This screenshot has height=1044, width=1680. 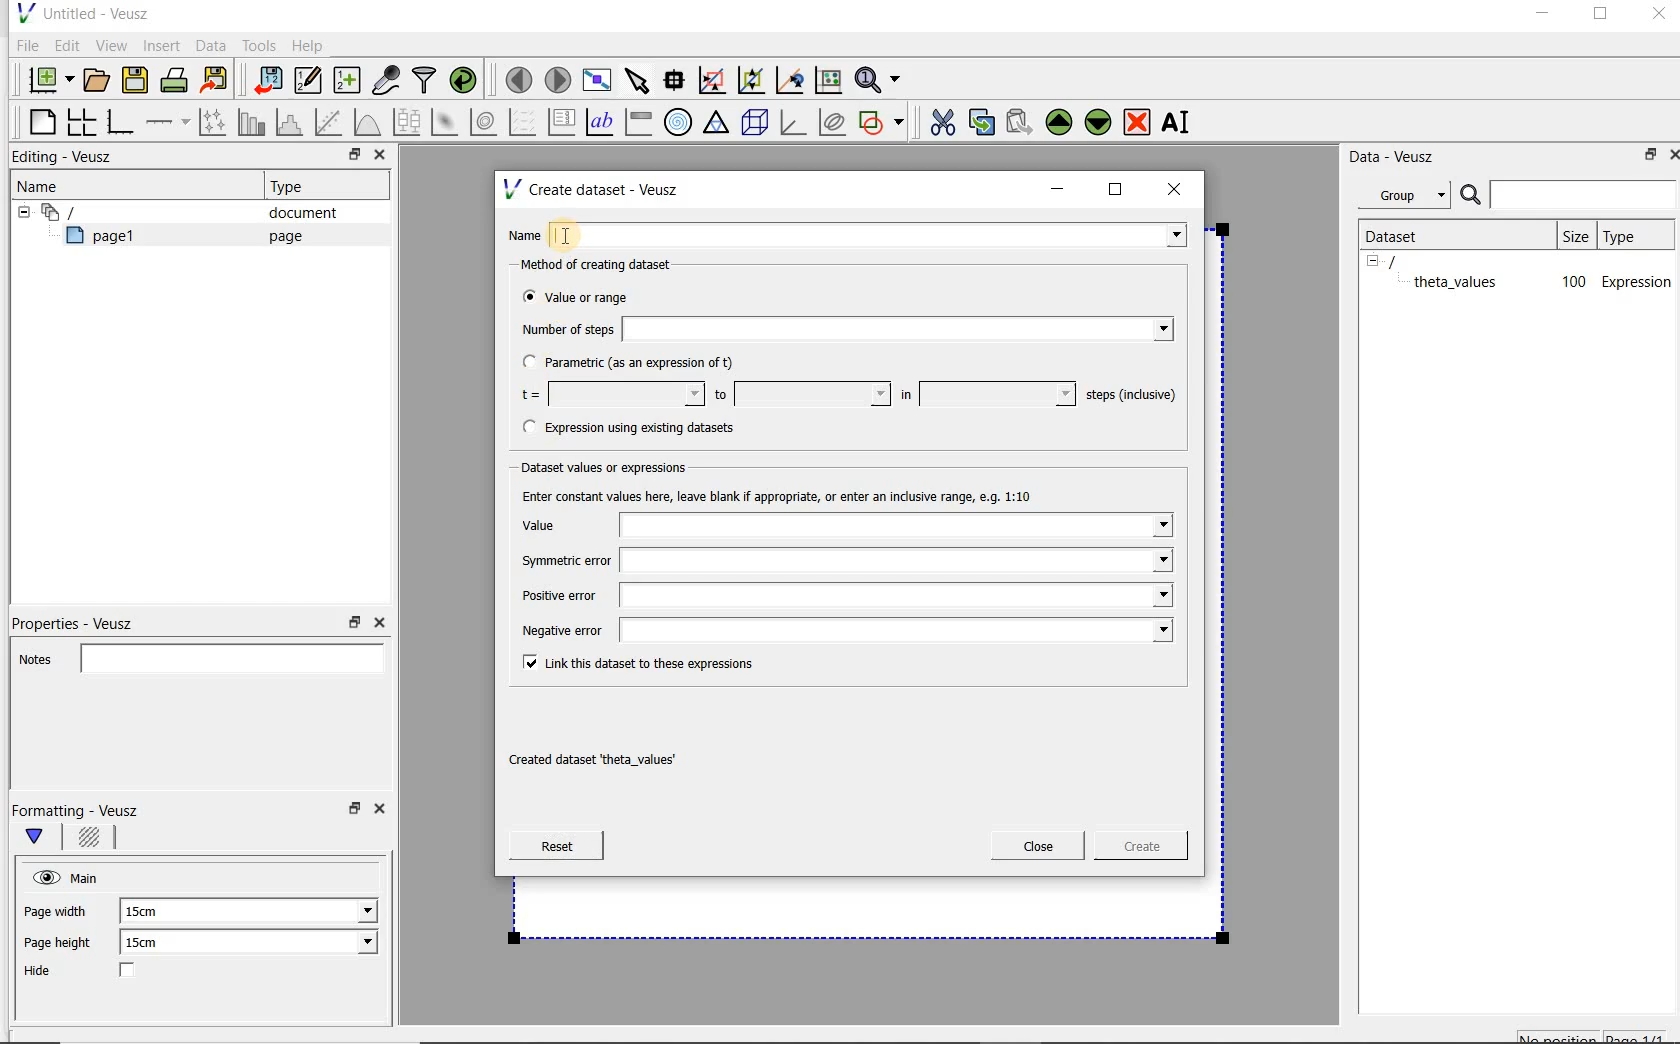 I want to click on plot a 2d dataset as contours, so click(x=485, y=122).